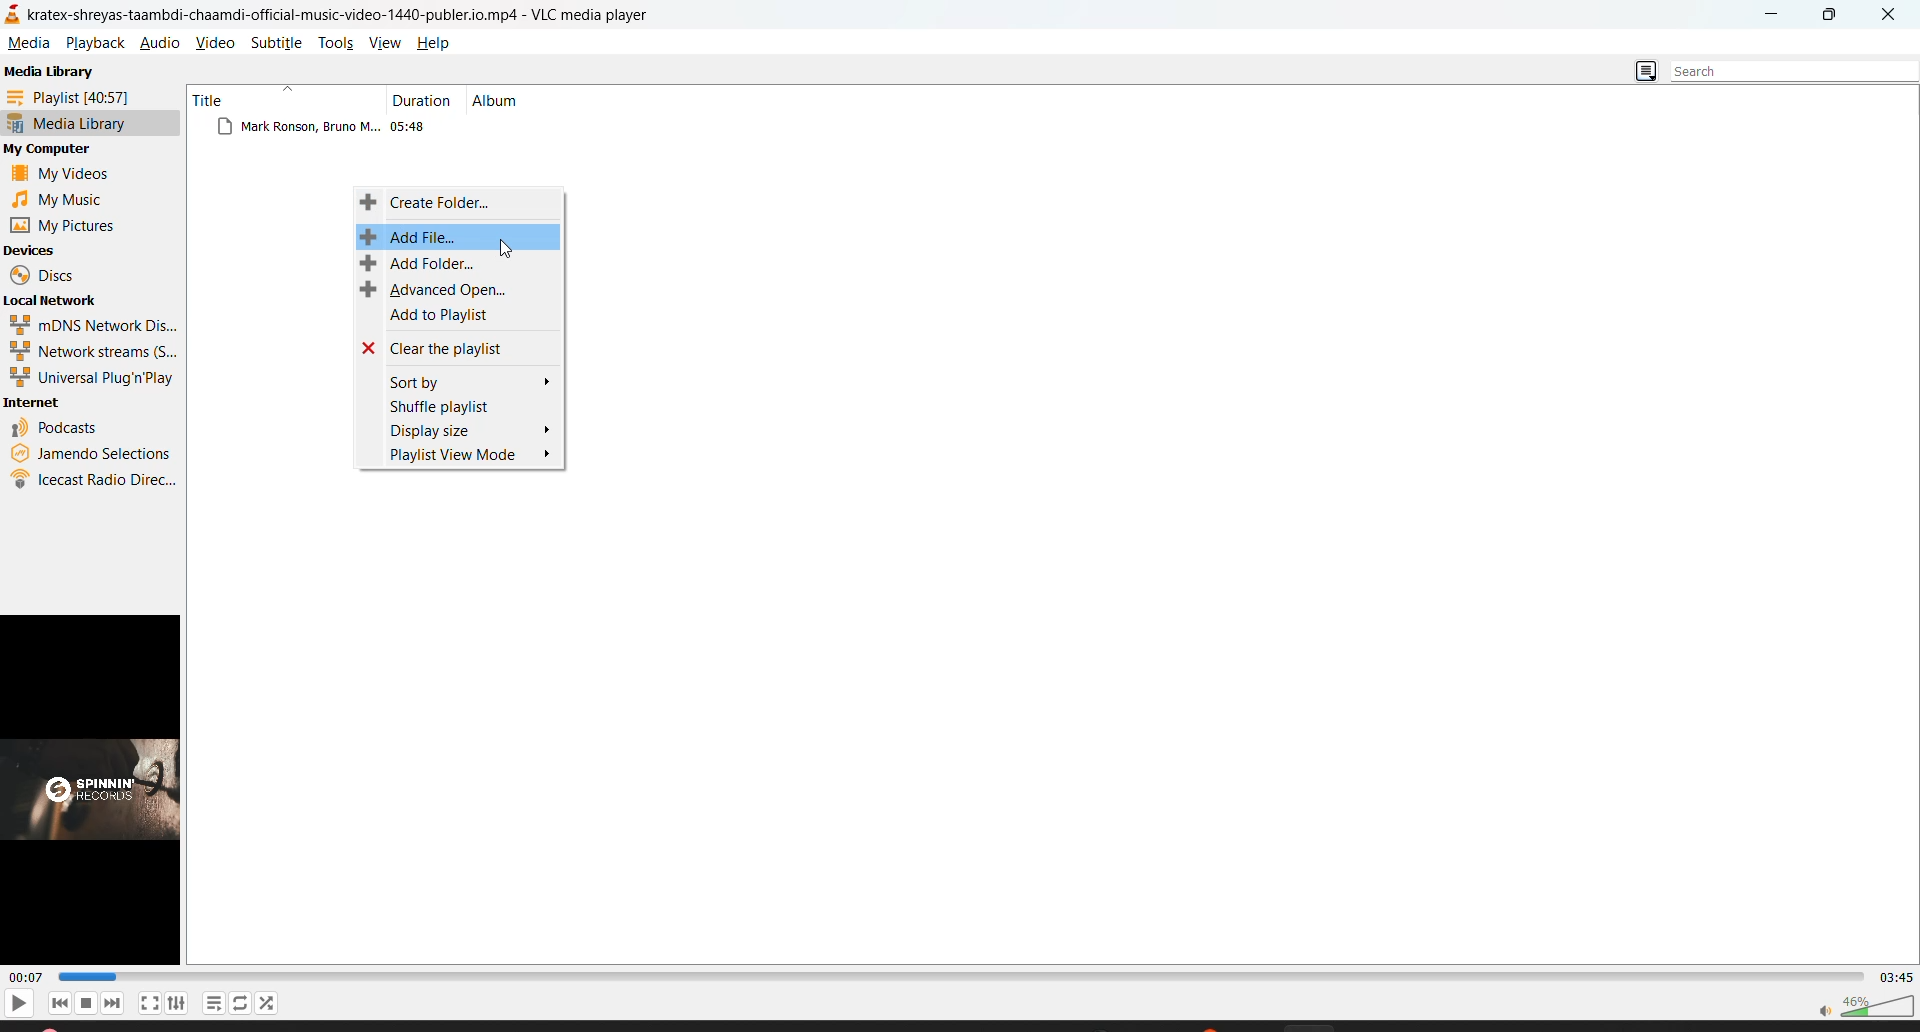 The width and height of the screenshot is (1920, 1032). What do you see at coordinates (1780, 67) in the screenshot?
I see `search` at bounding box center [1780, 67].